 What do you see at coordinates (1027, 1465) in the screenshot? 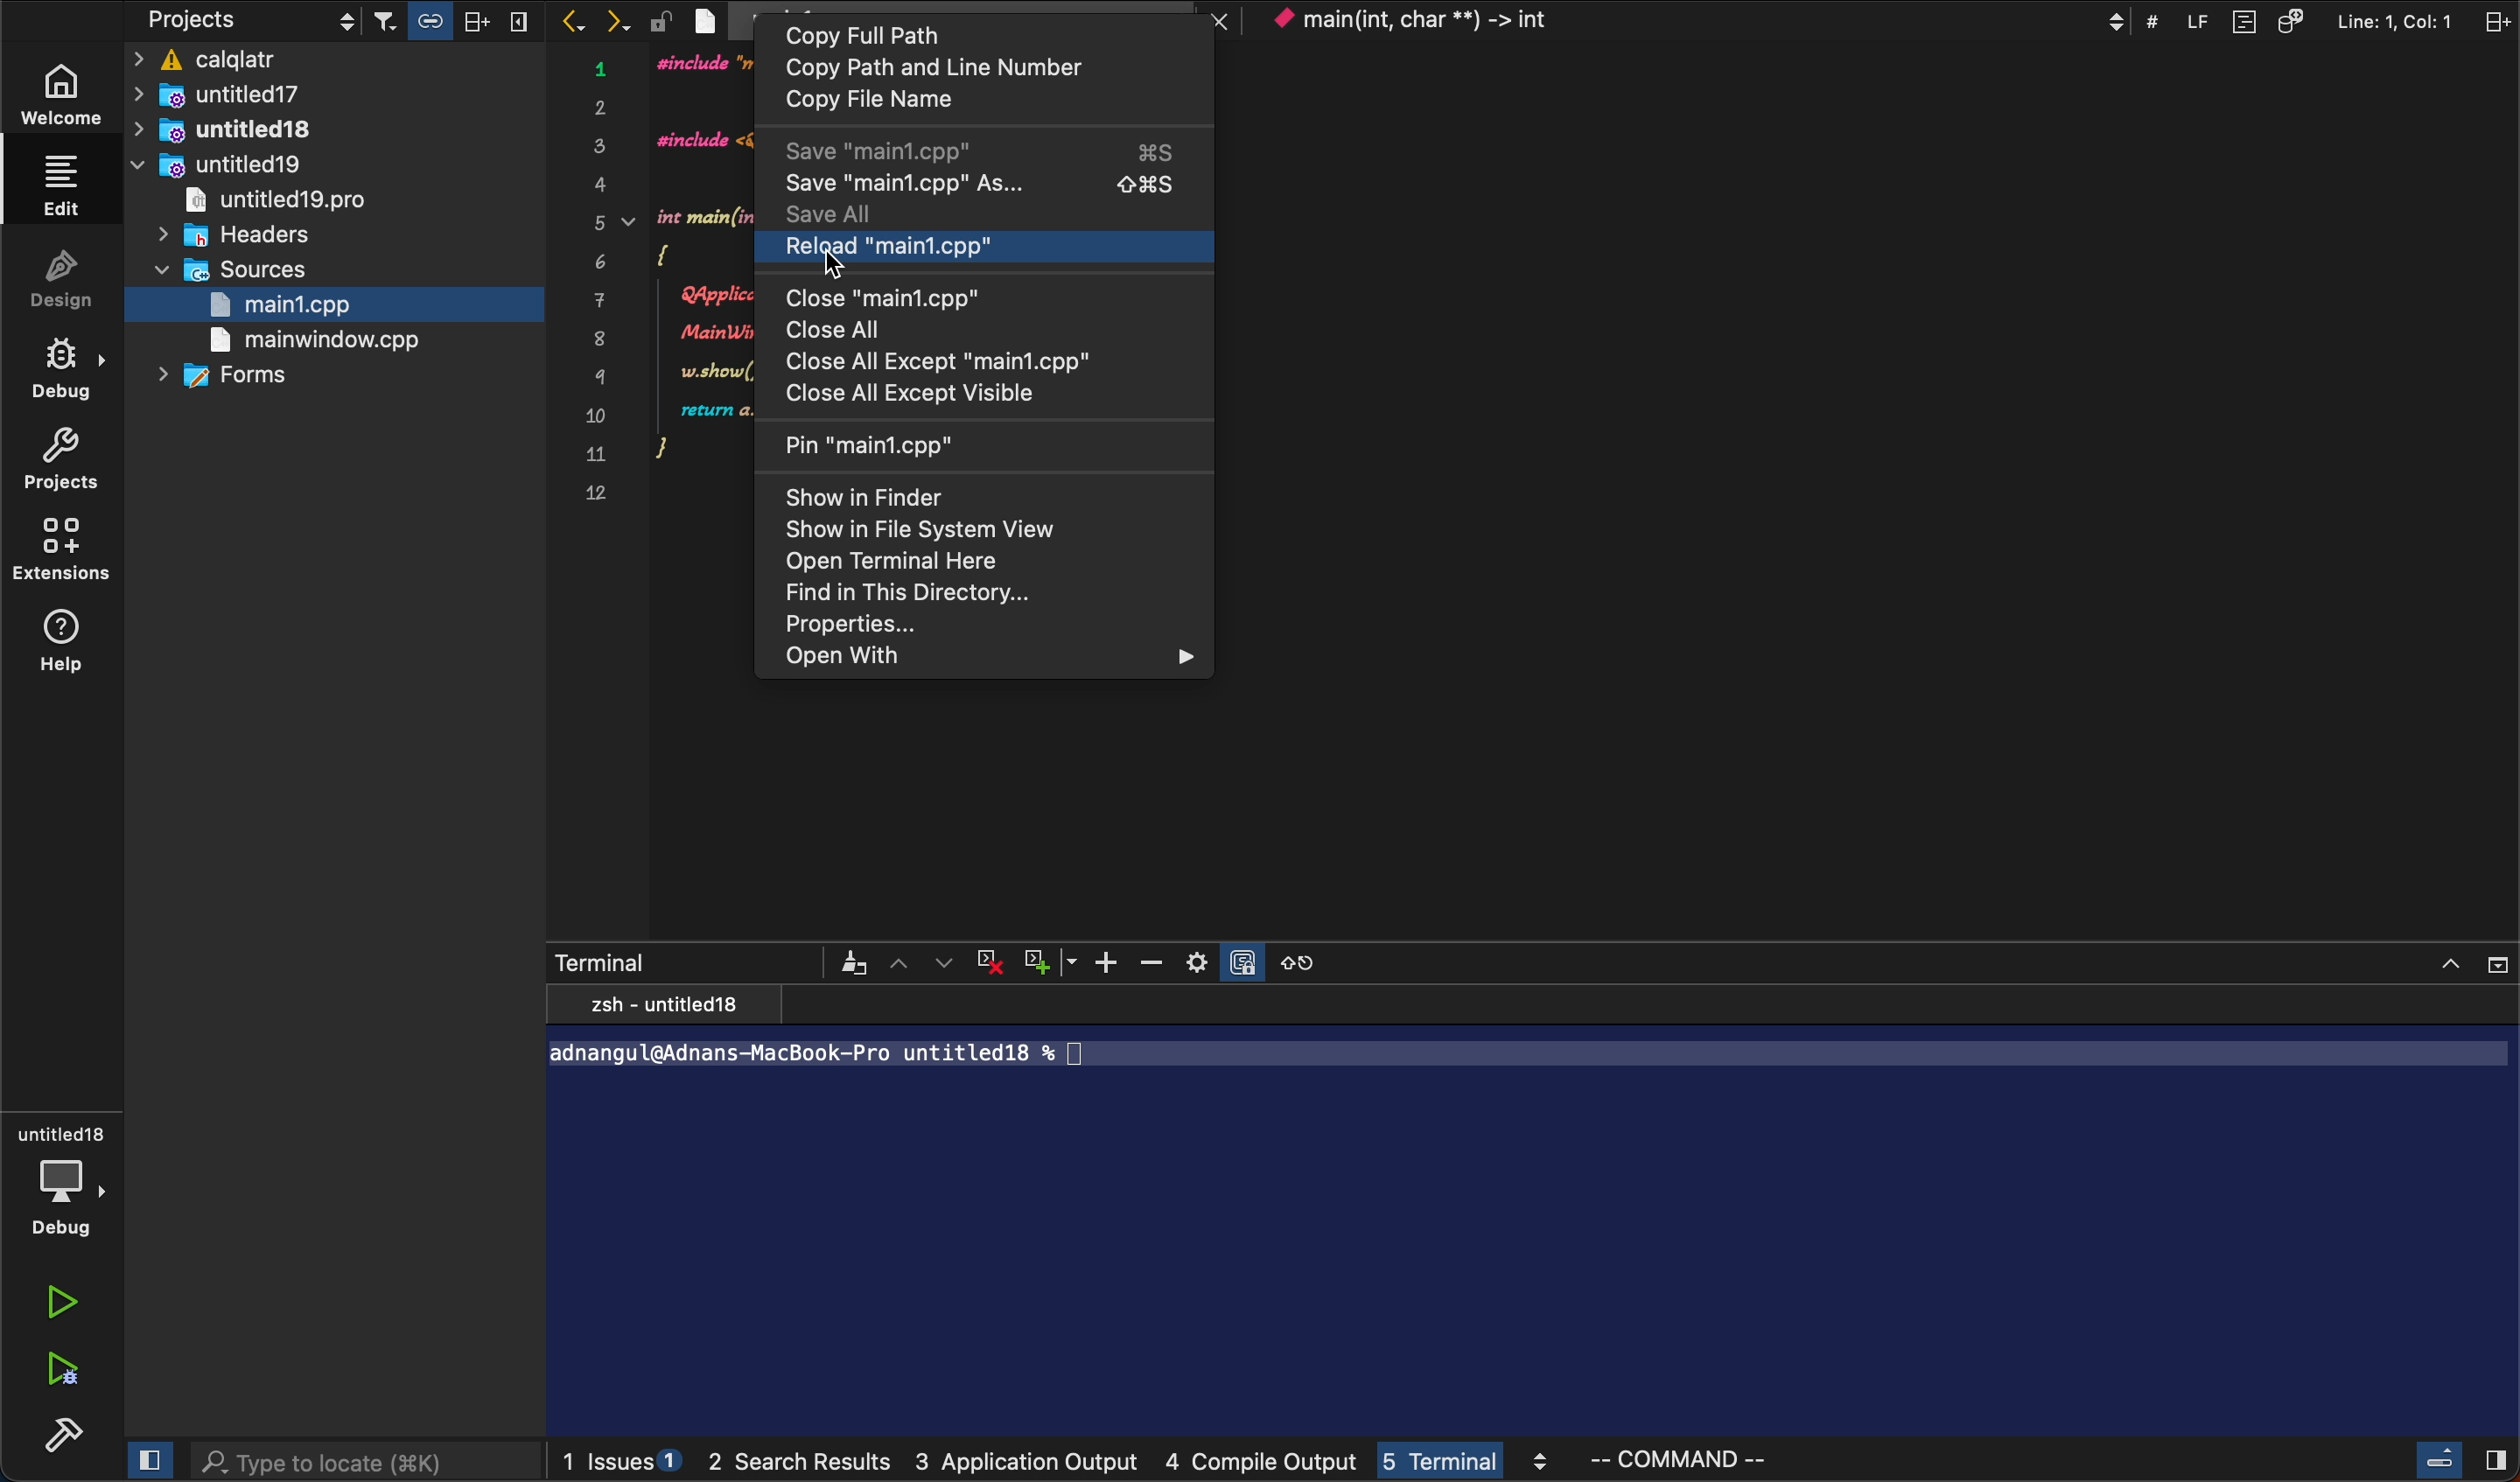
I see `application output` at bounding box center [1027, 1465].